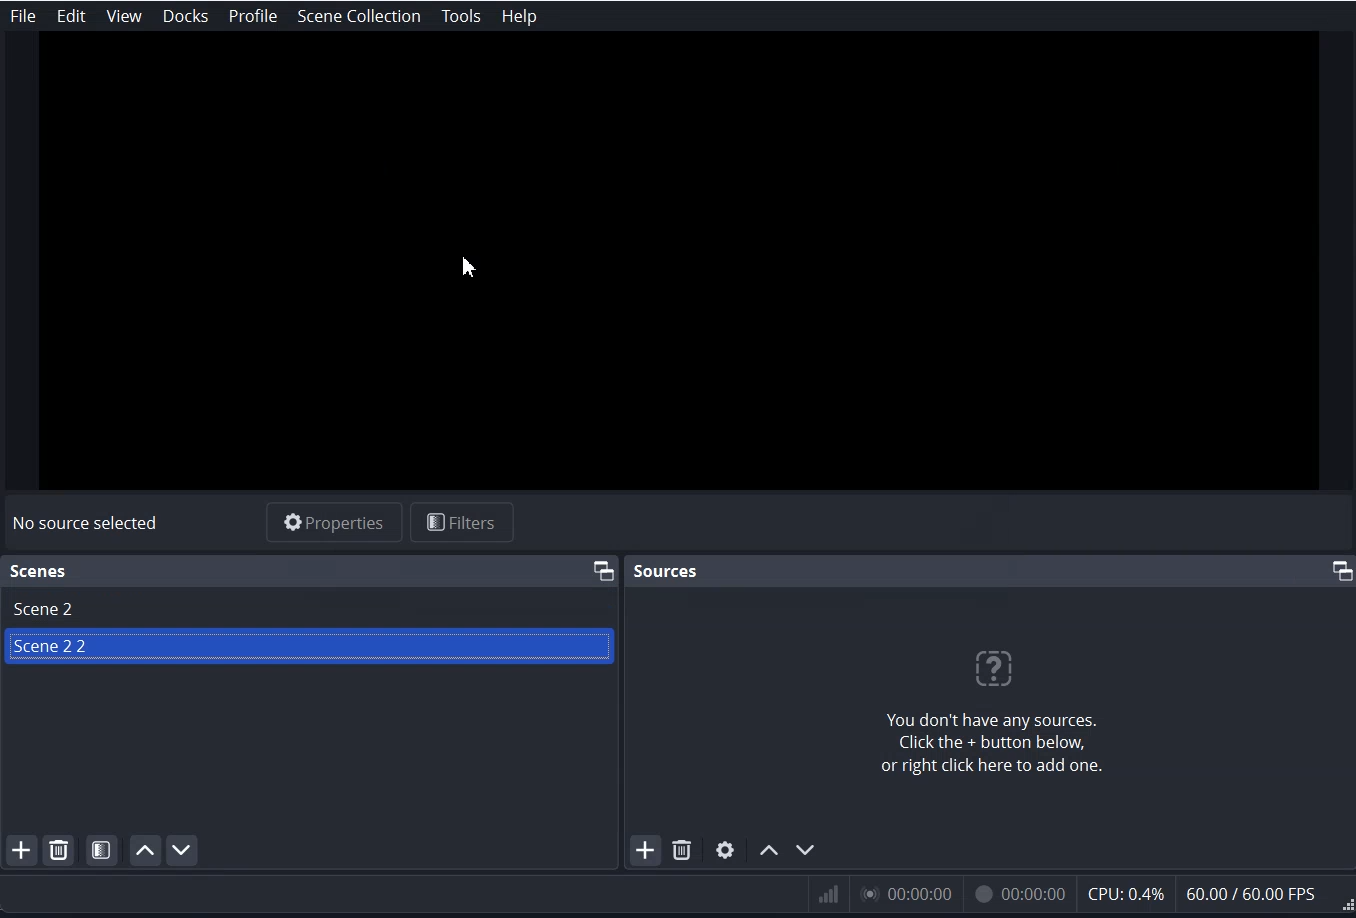  I want to click on Remove Select Source, so click(683, 850).